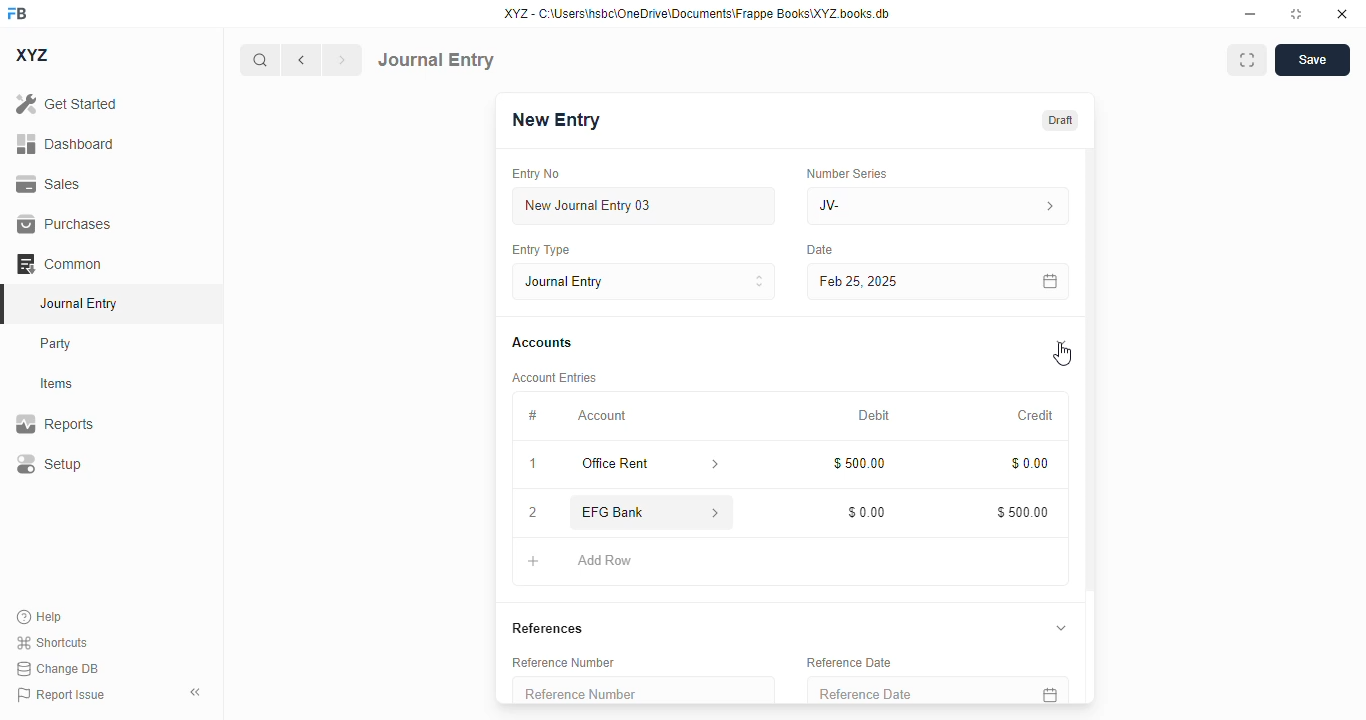  What do you see at coordinates (58, 668) in the screenshot?
I see `change DB` at bounding box center [58, 668].